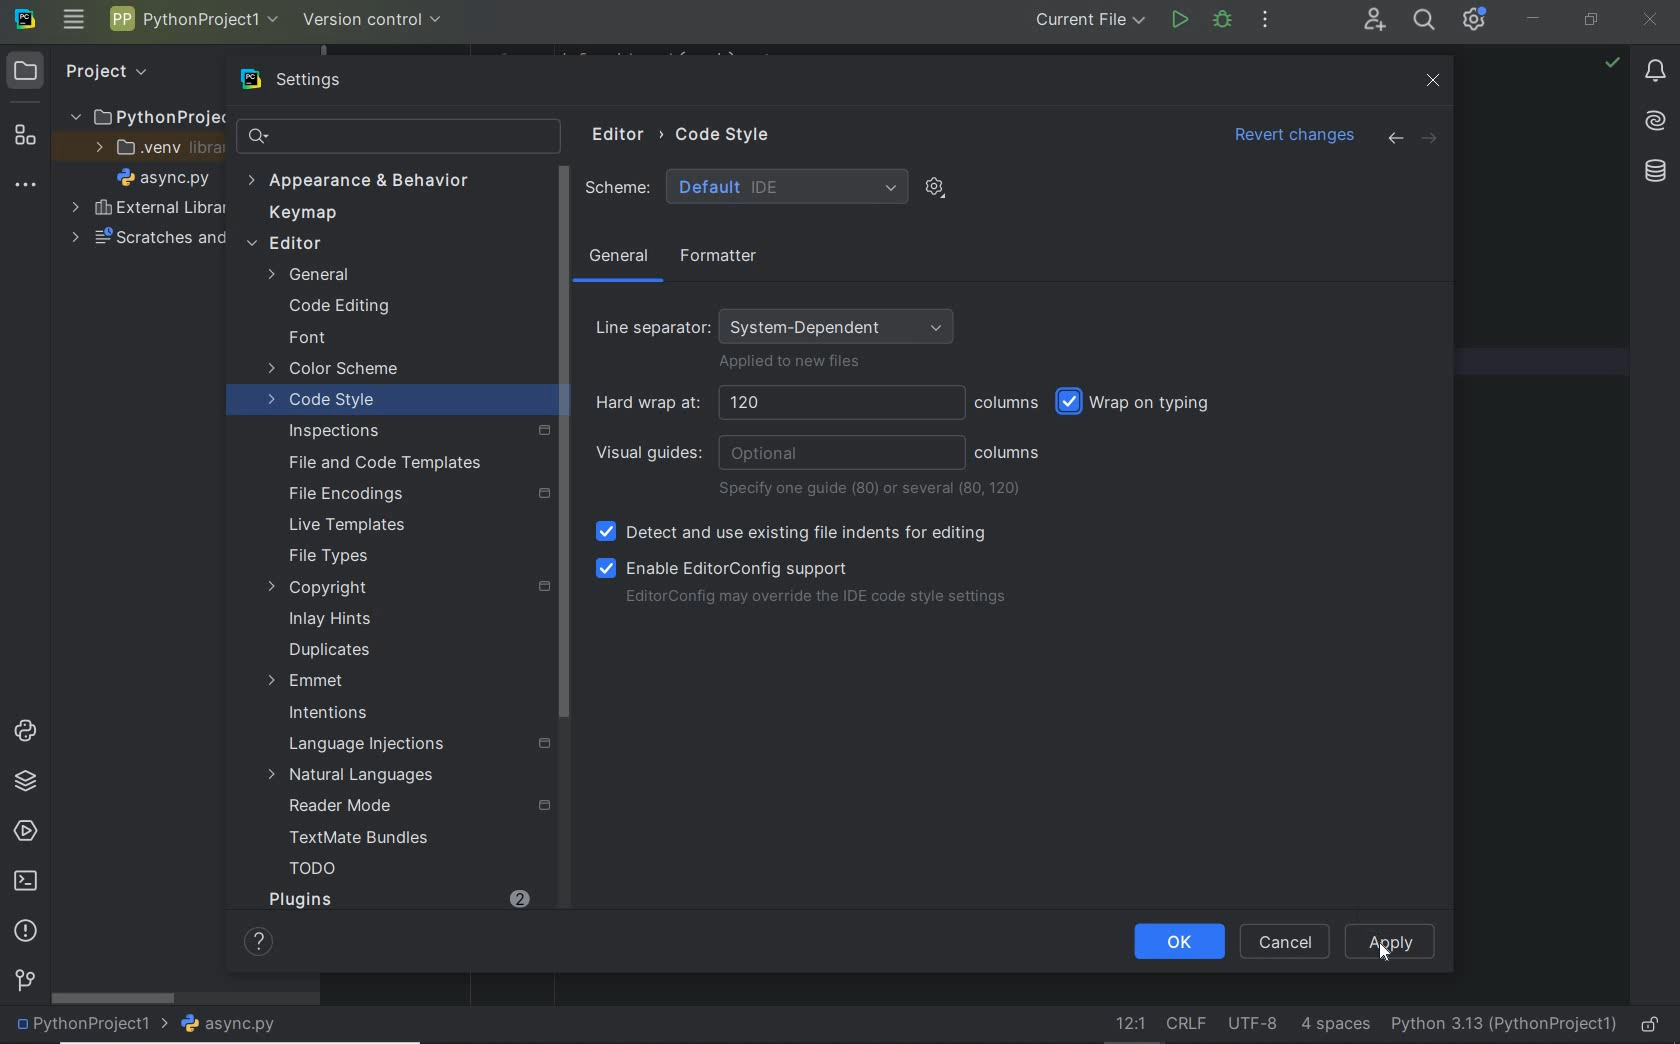 Image resolution: width=1680 pixels, height=1044 pixels. What do you see at coordinates (779, 321) in the screenshot?
I see `Line separator` at bounding box center [779, 321].